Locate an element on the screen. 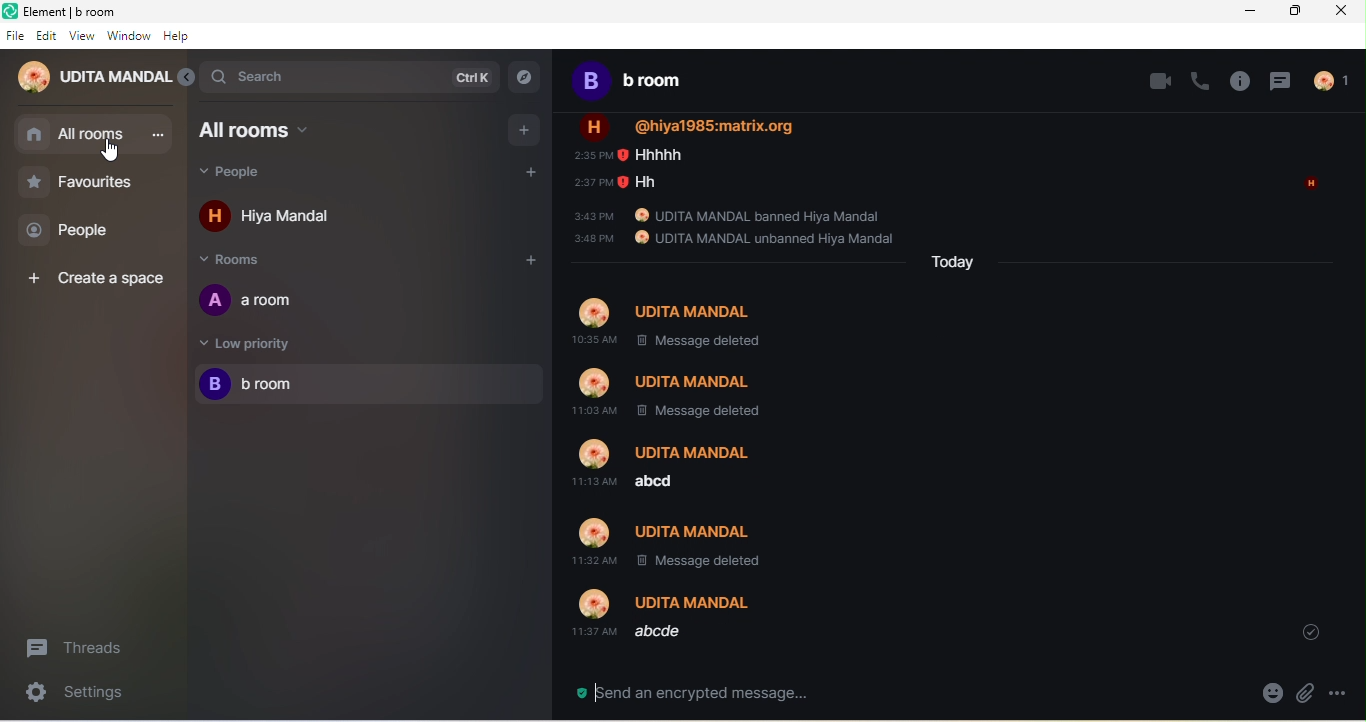  attachment is located at coordinates (1306, 694).